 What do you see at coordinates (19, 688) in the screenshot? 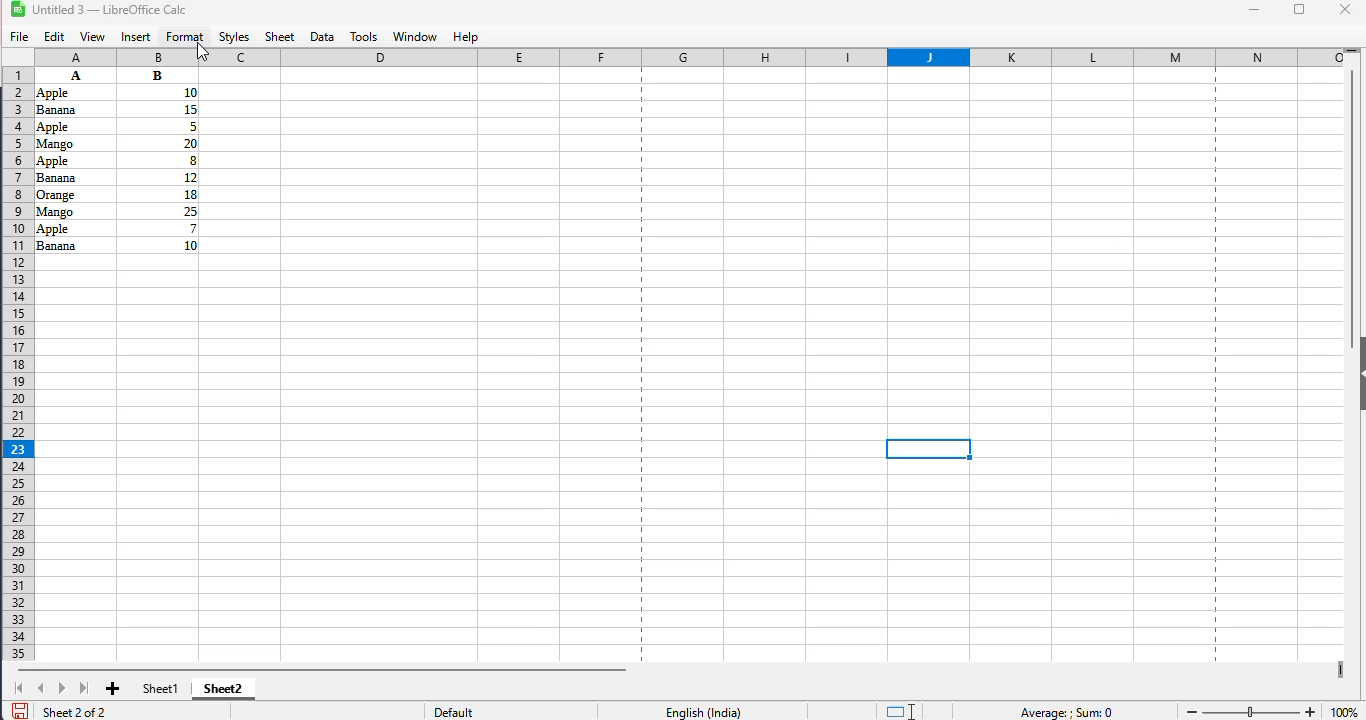
I see `scroll to first sheet` at bounding box center [19, 688].